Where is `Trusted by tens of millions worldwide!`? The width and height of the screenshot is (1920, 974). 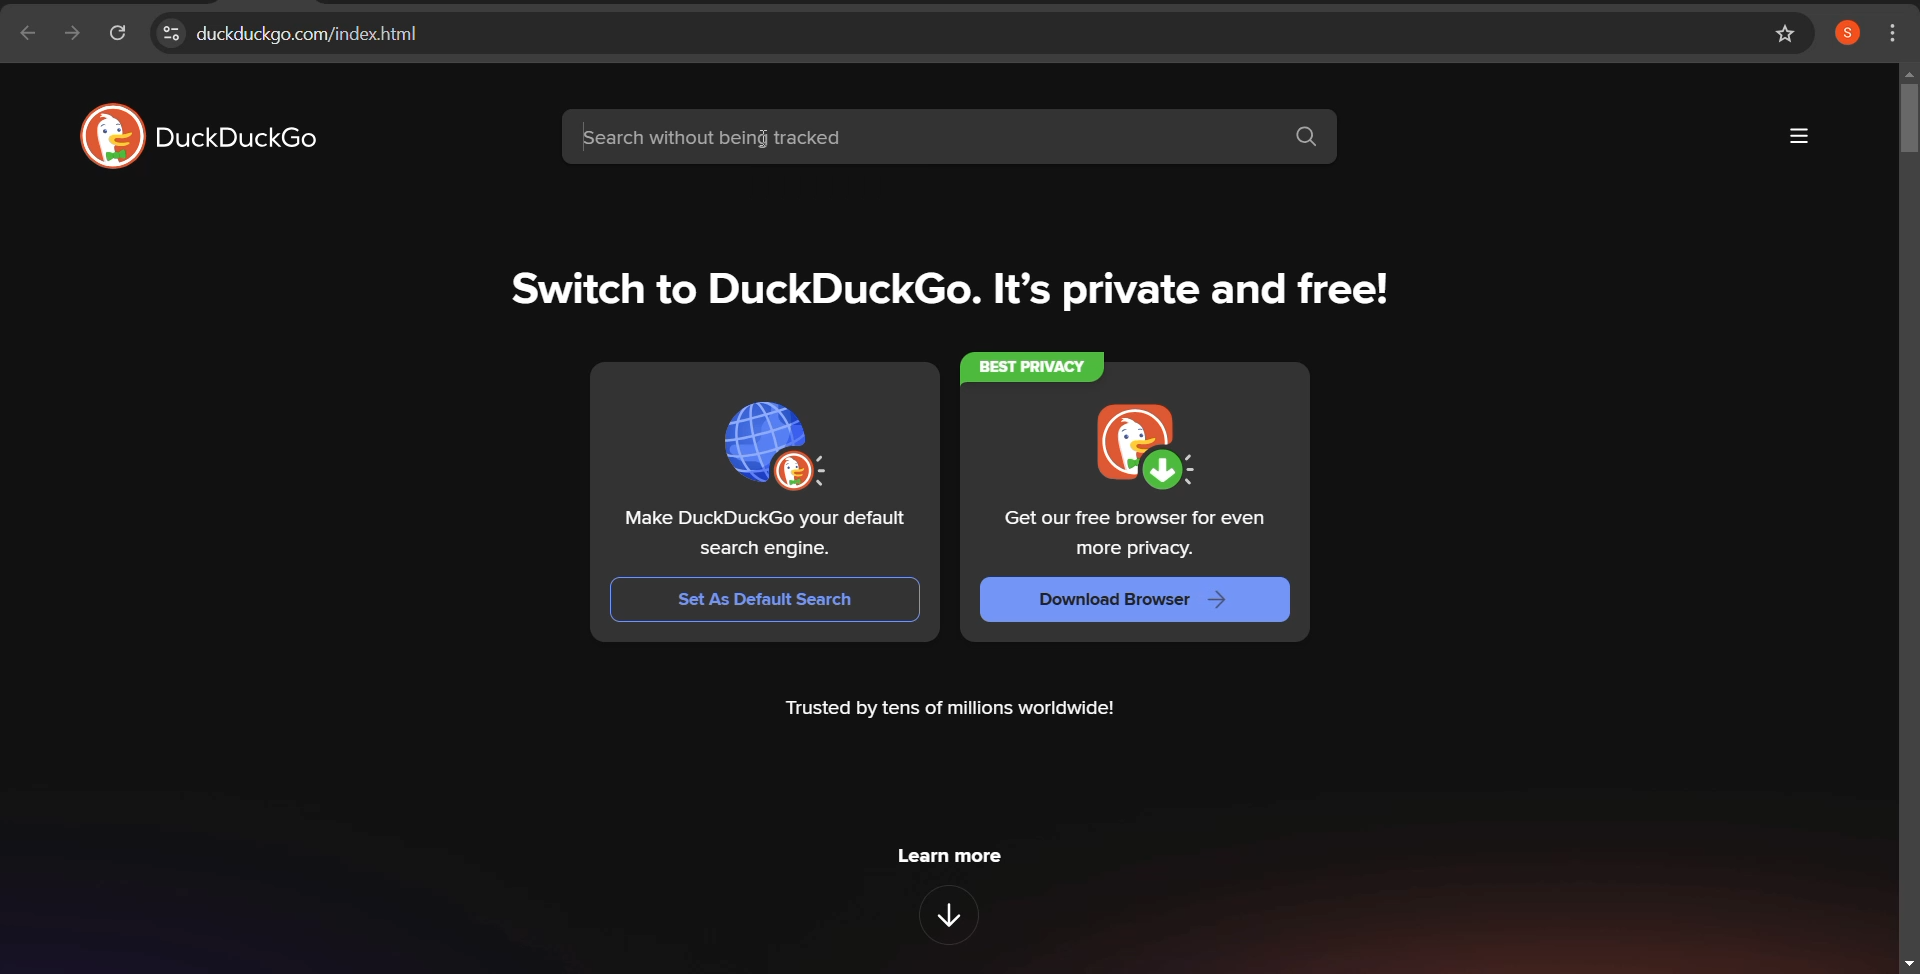
Trusted by tens of millions worldwide! is located at coordinates (958, 705).